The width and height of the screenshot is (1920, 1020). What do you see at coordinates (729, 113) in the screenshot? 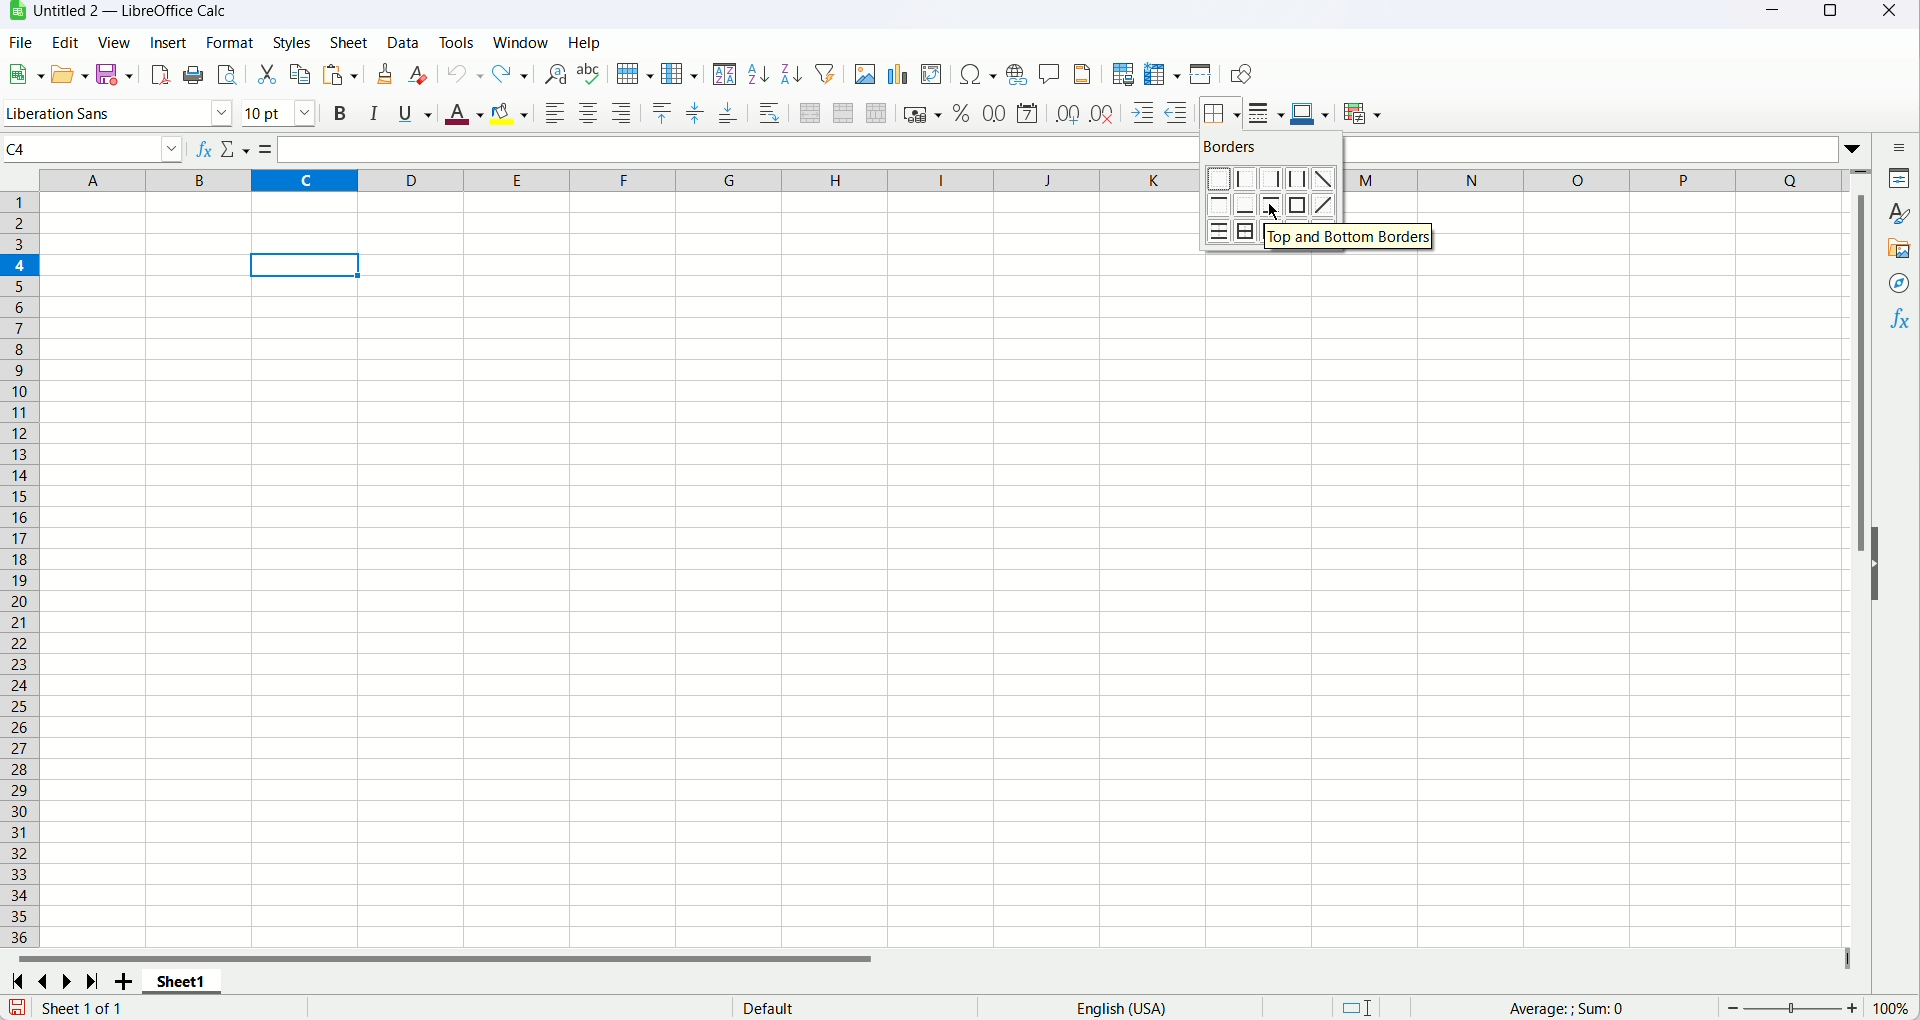
I see `Align bottom` at bounding box center [729, 113].